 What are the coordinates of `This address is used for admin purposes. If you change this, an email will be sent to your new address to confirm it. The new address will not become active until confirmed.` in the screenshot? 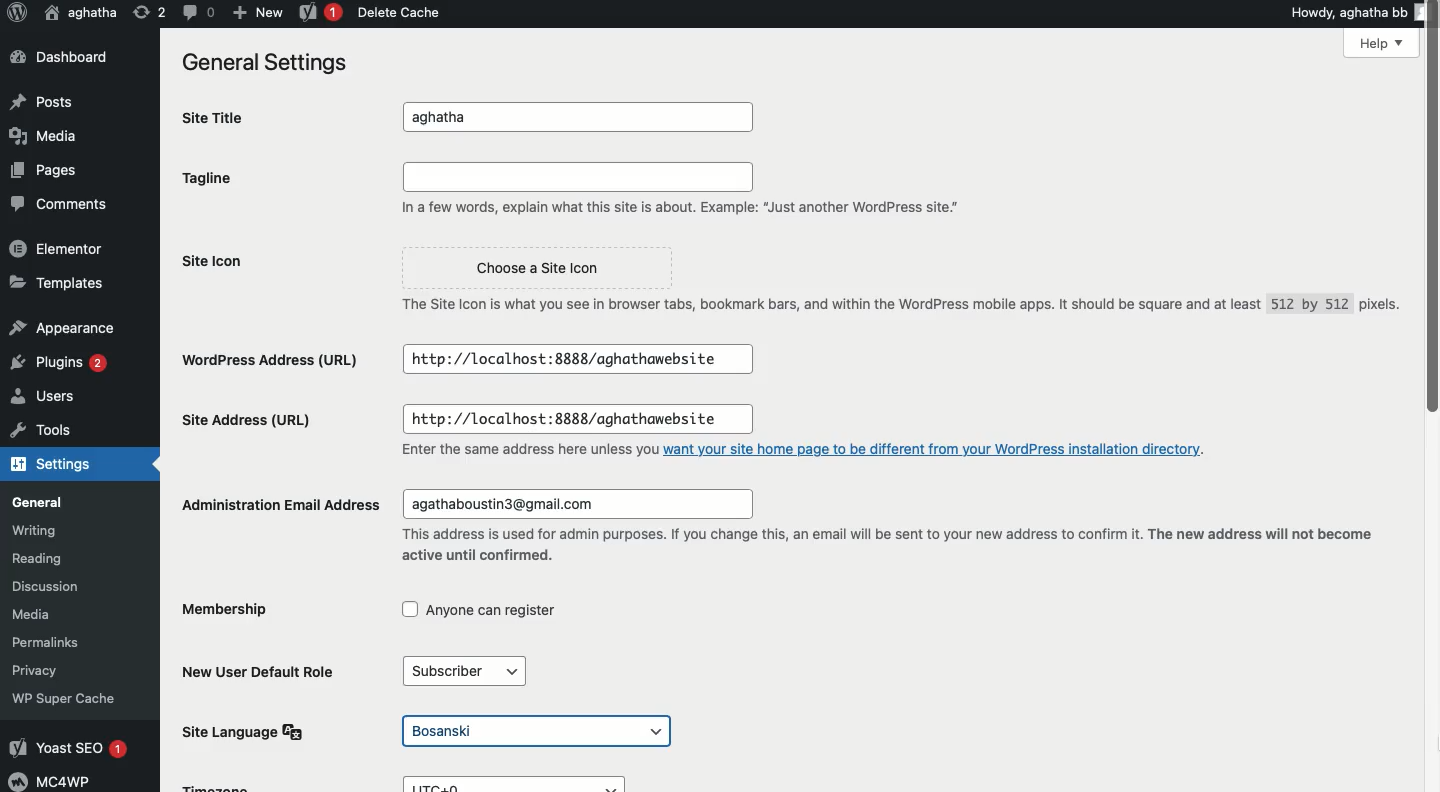 It's located at (888, 545).